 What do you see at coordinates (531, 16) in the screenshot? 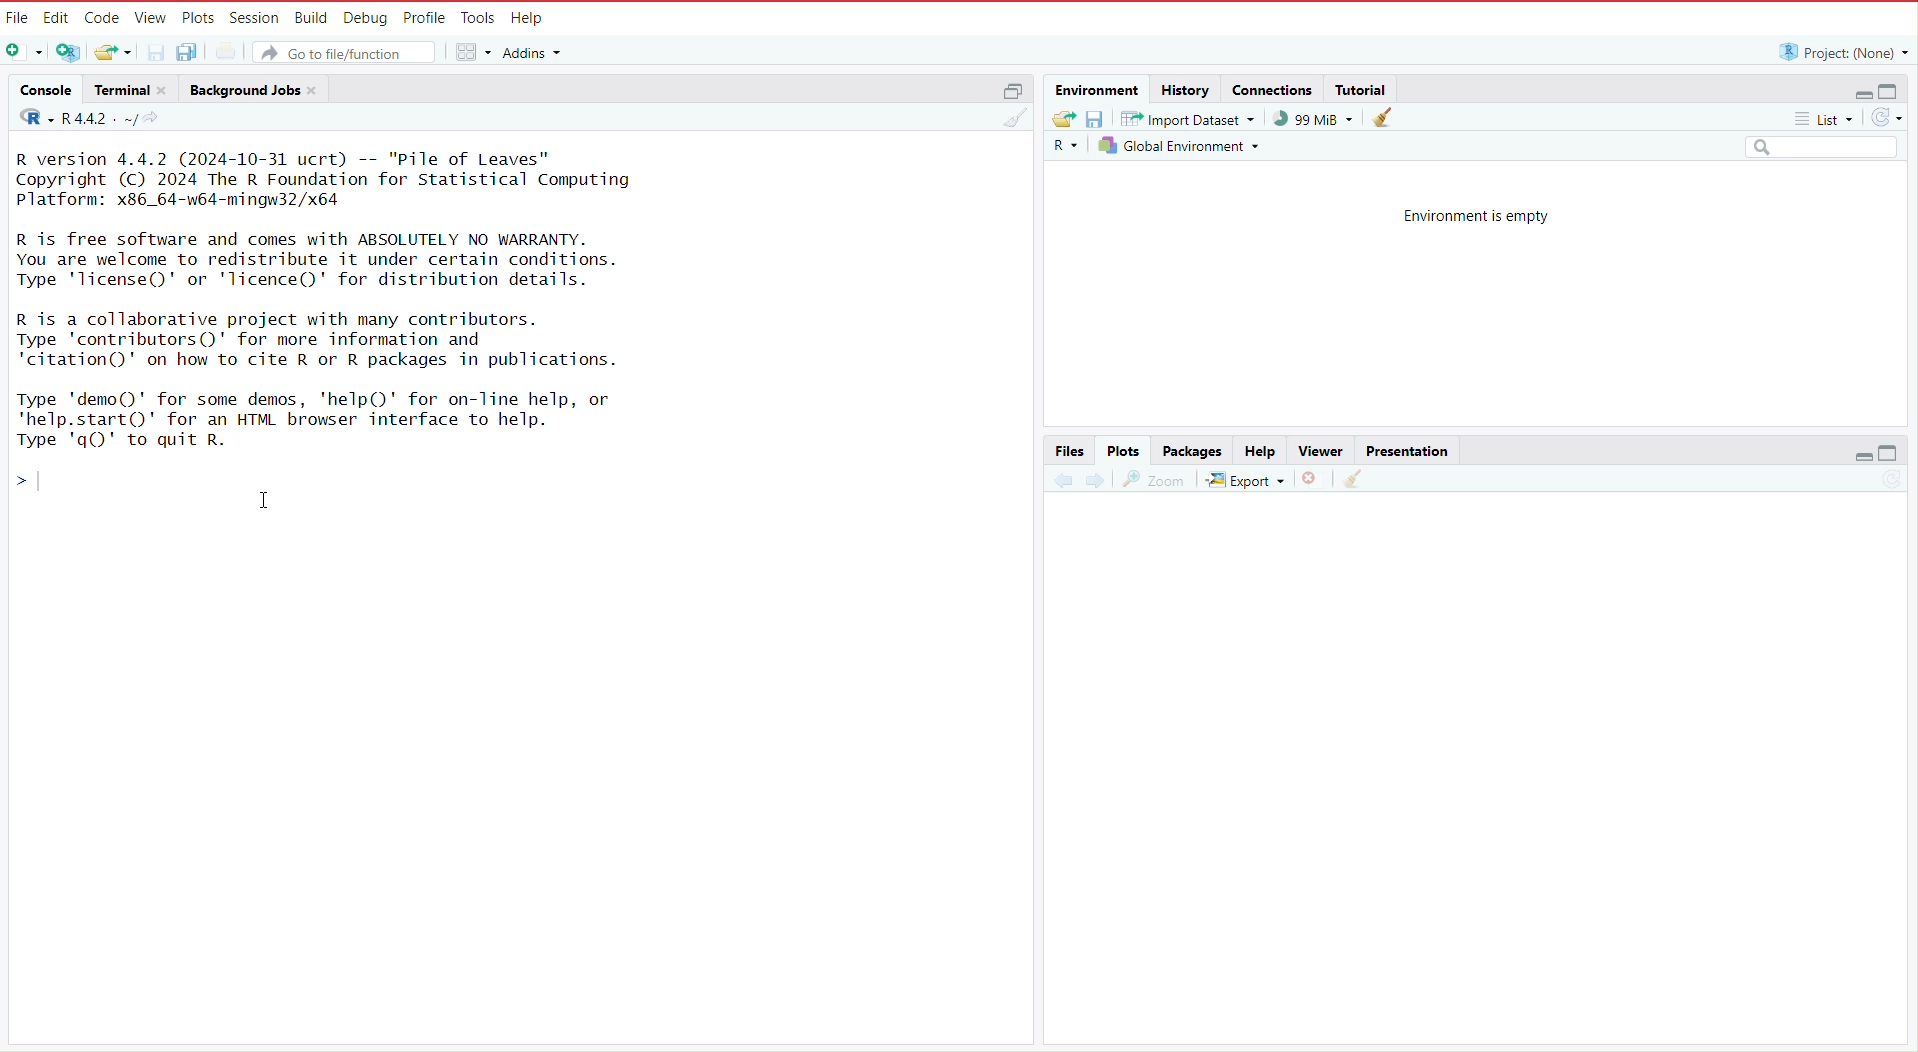
I see `help` at bounding box center [531, 16].